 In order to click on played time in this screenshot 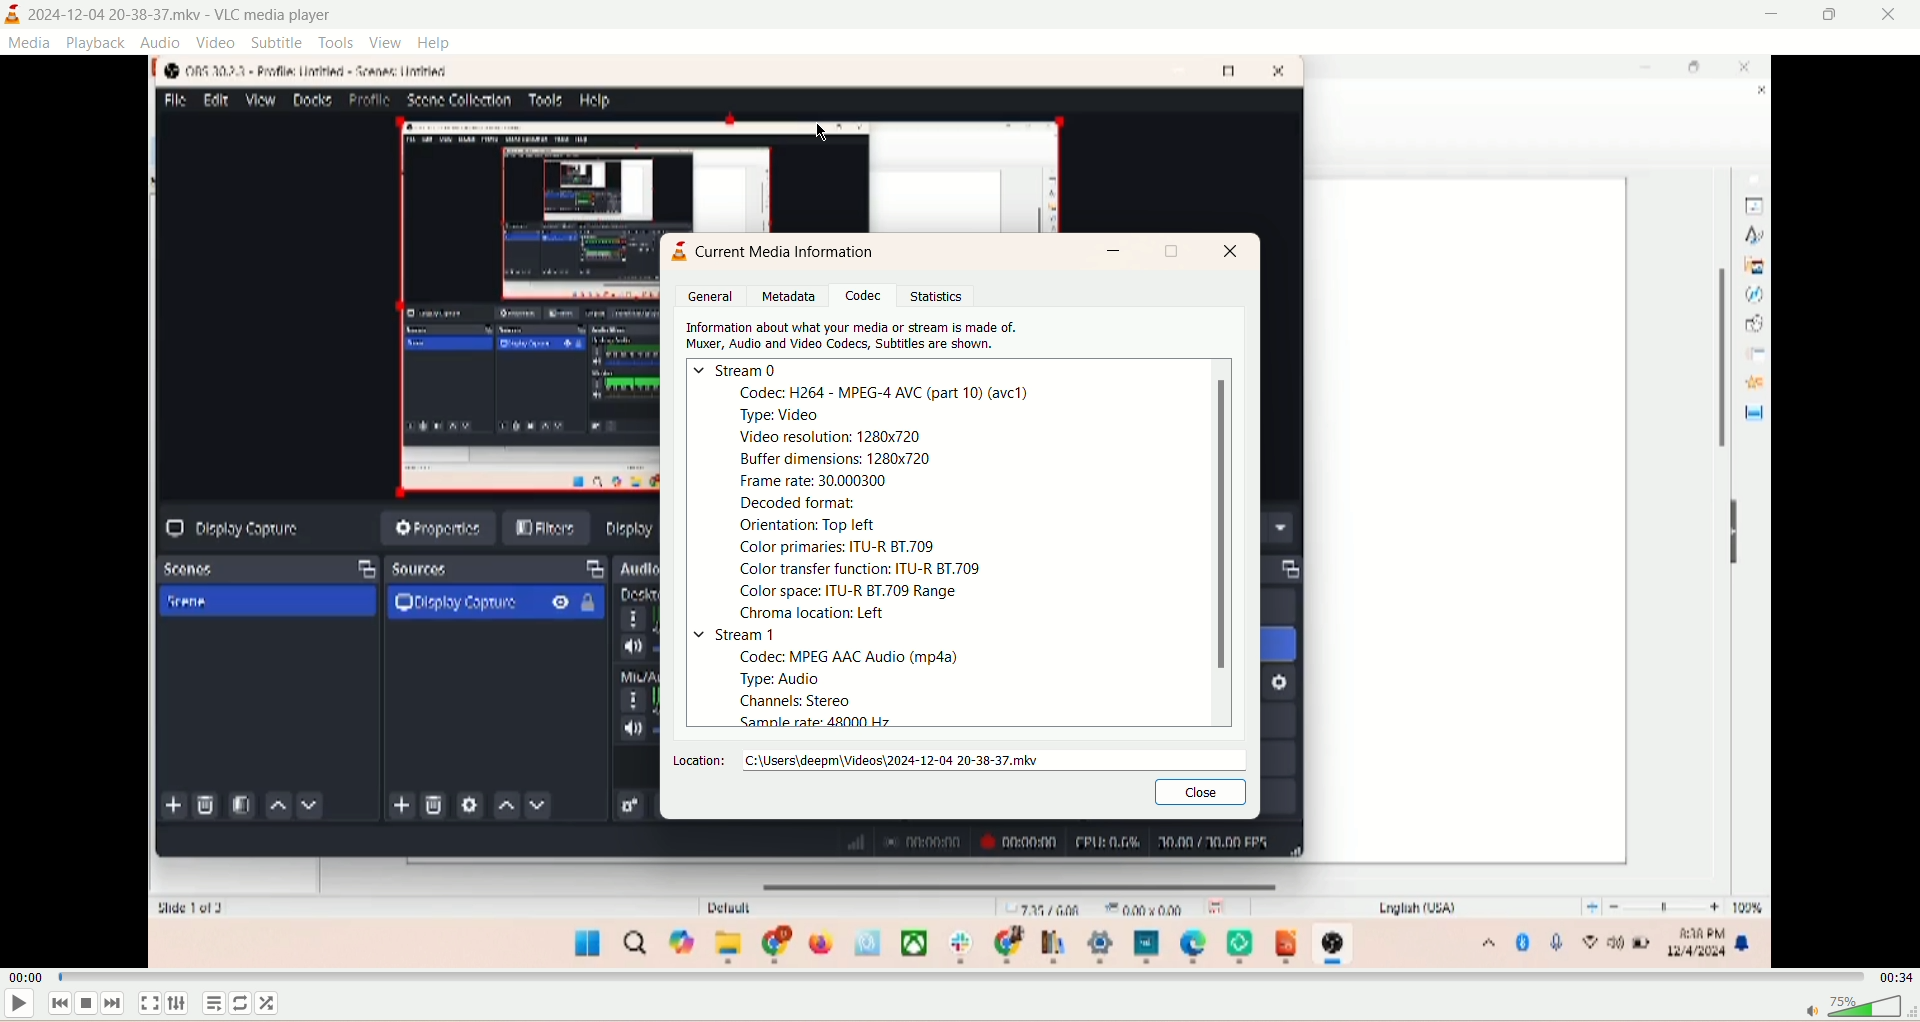, I will do `click(25, 982)`.